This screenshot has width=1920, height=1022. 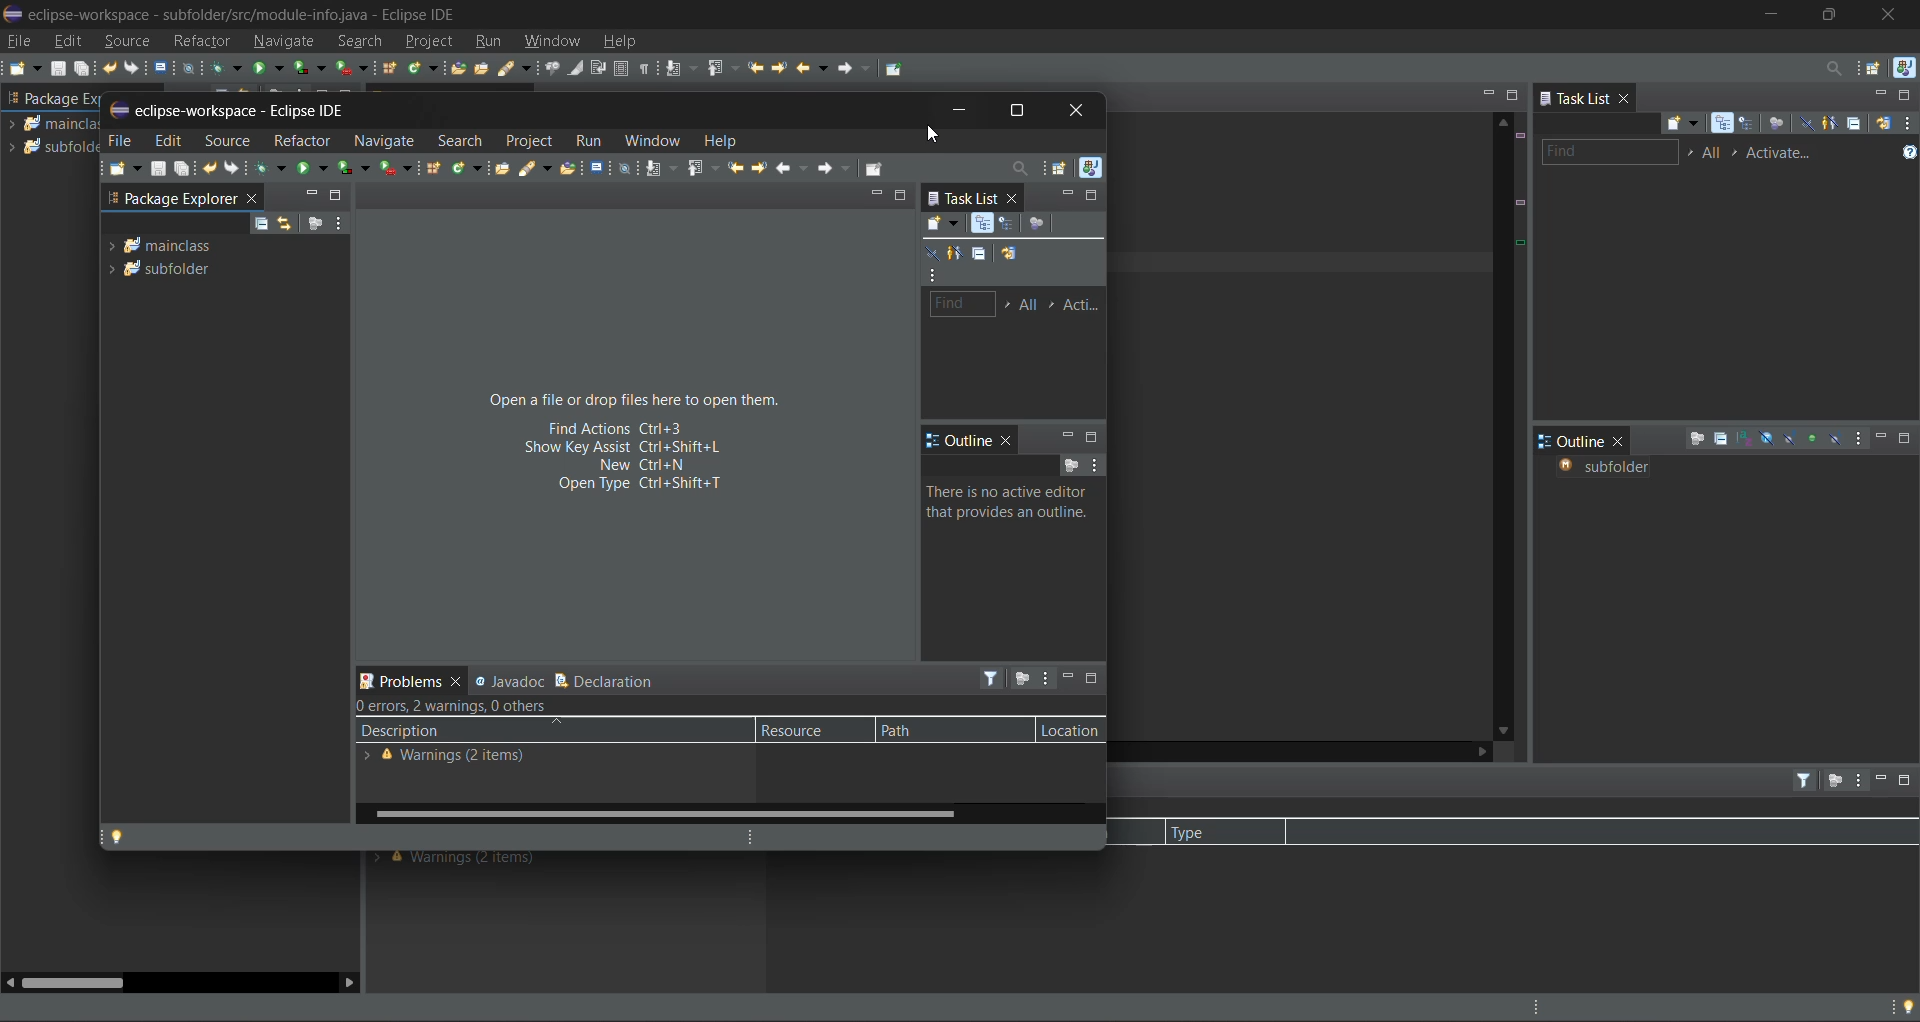 What do you see at coordinates (642, 443) in the screenshot?
I see `quick shortcuts on screen` at bounding box center [642, 443].